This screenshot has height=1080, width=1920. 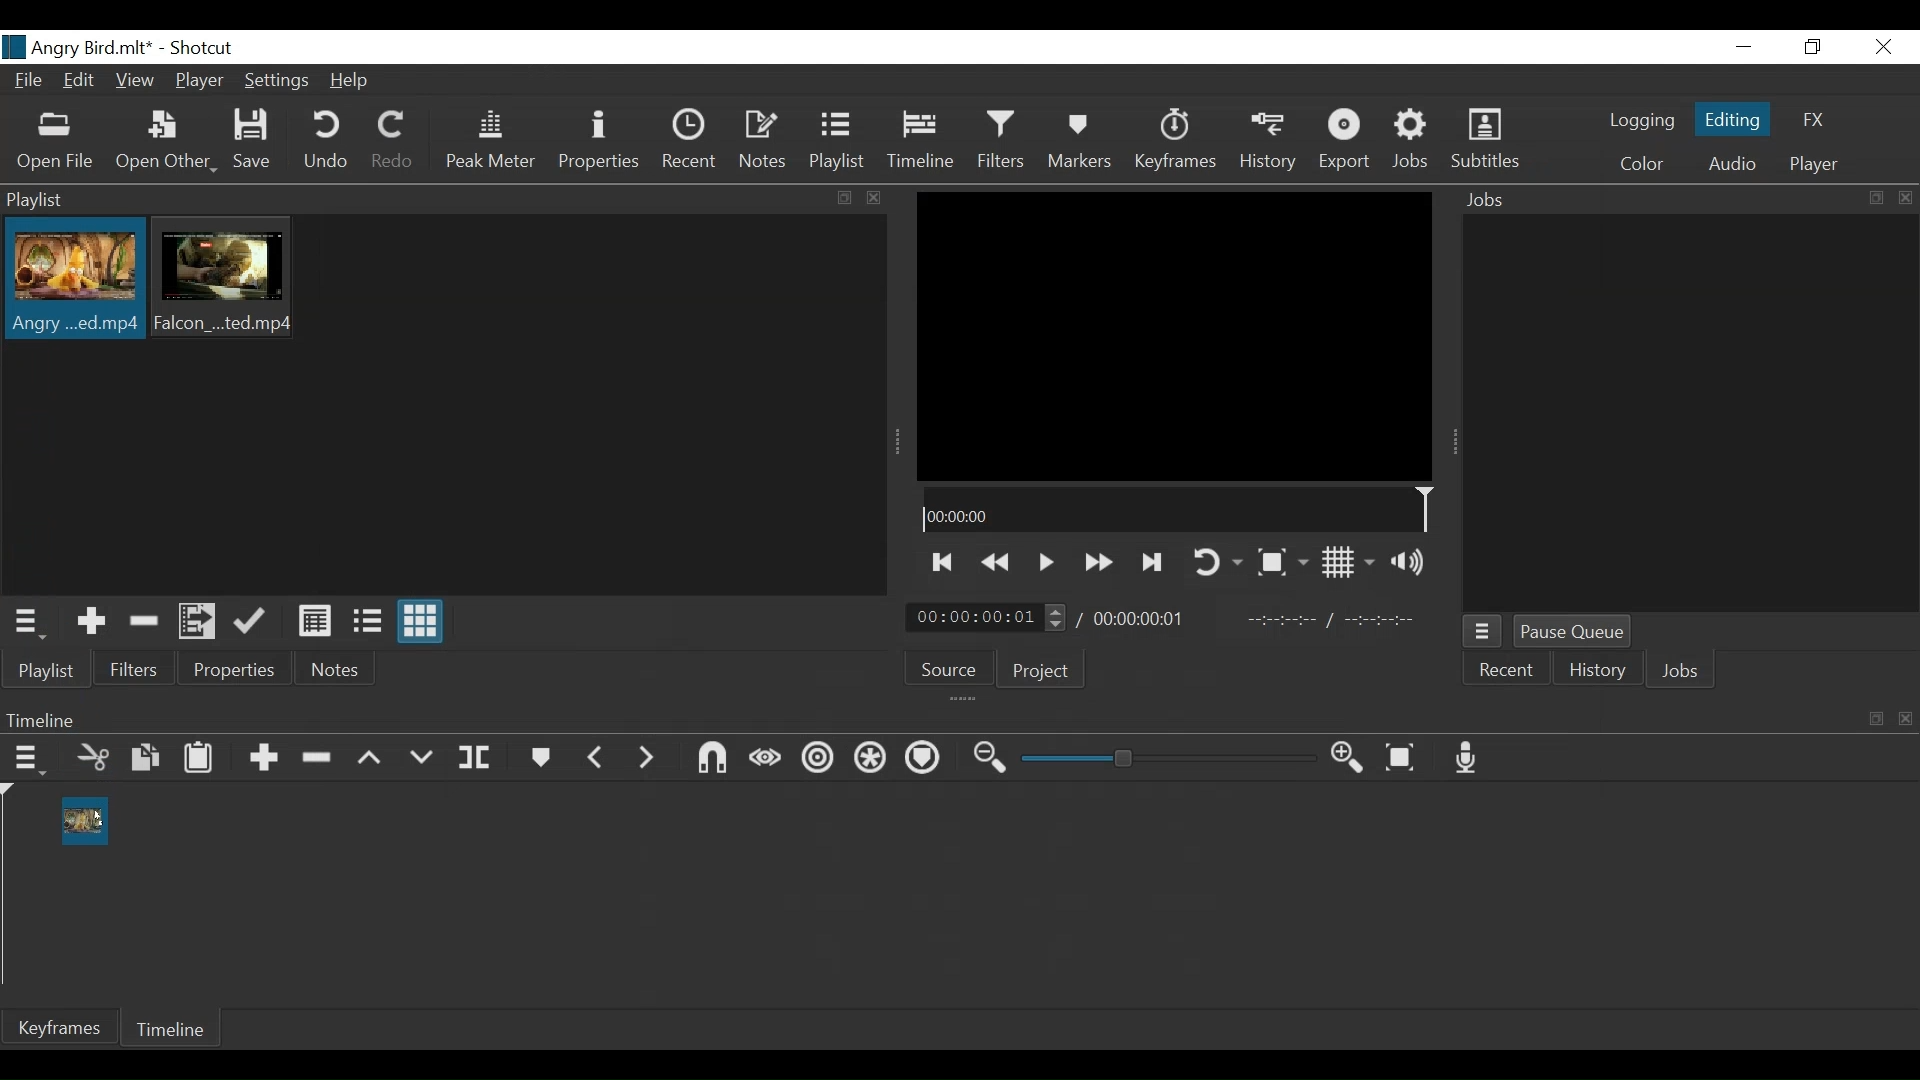 I want to click on Toggle Zoom, so click(x=1281, y=563).